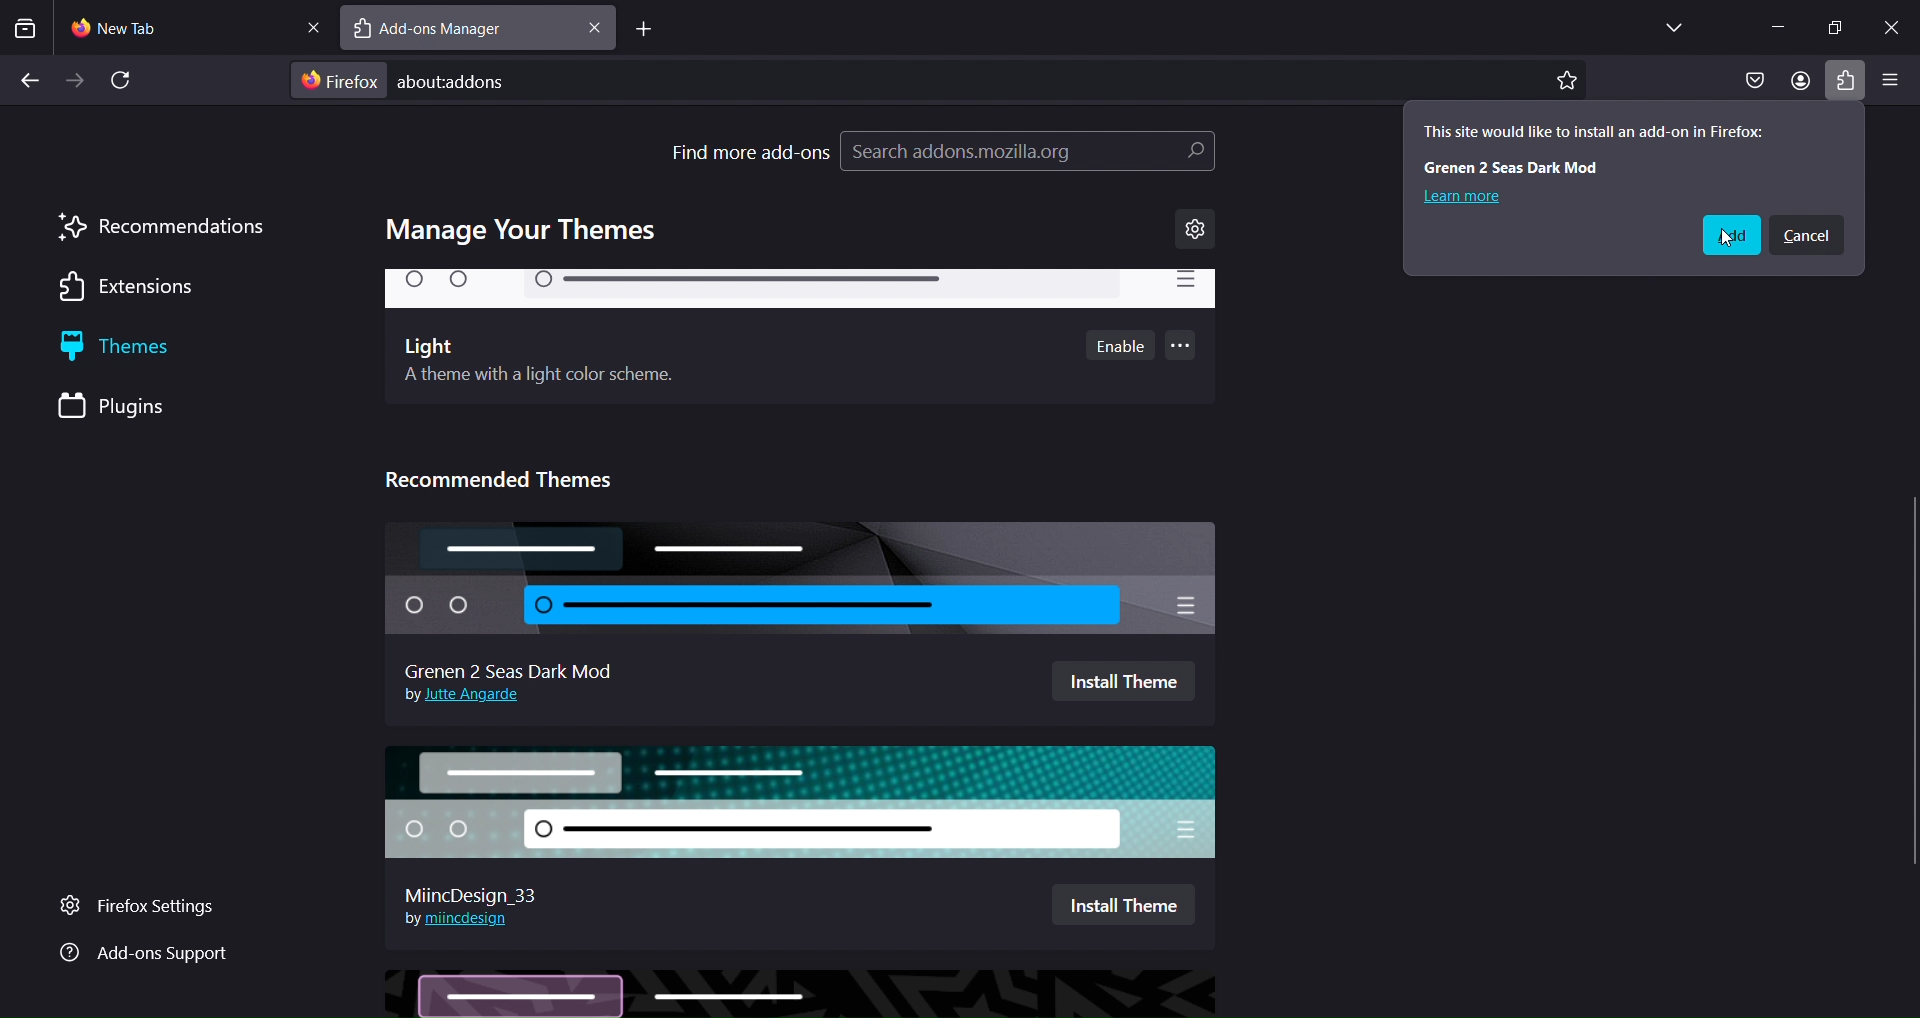 This screenshot has height=1018, width=1920. What do you see at coordinates (527, 231) in the screenshot?
I see `manage your themes` at bounding box center [527, 231].